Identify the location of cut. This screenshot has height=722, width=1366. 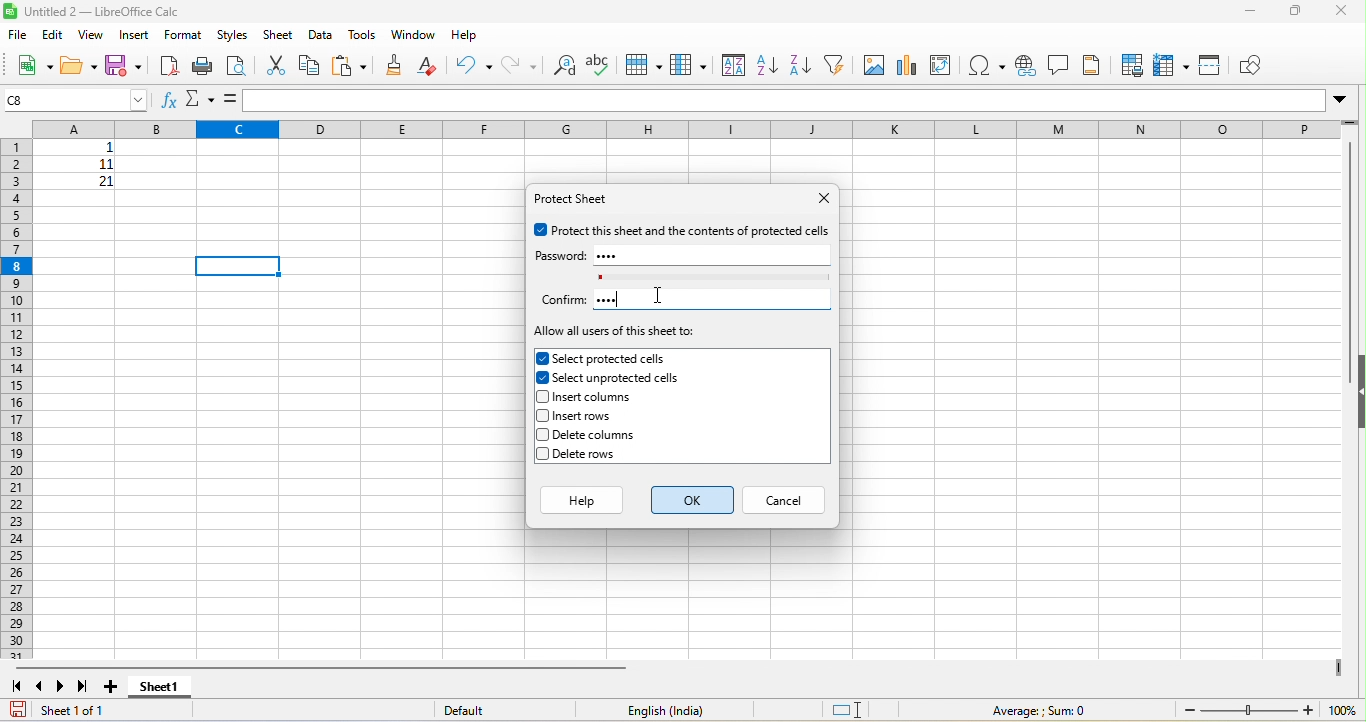
(278, 66).